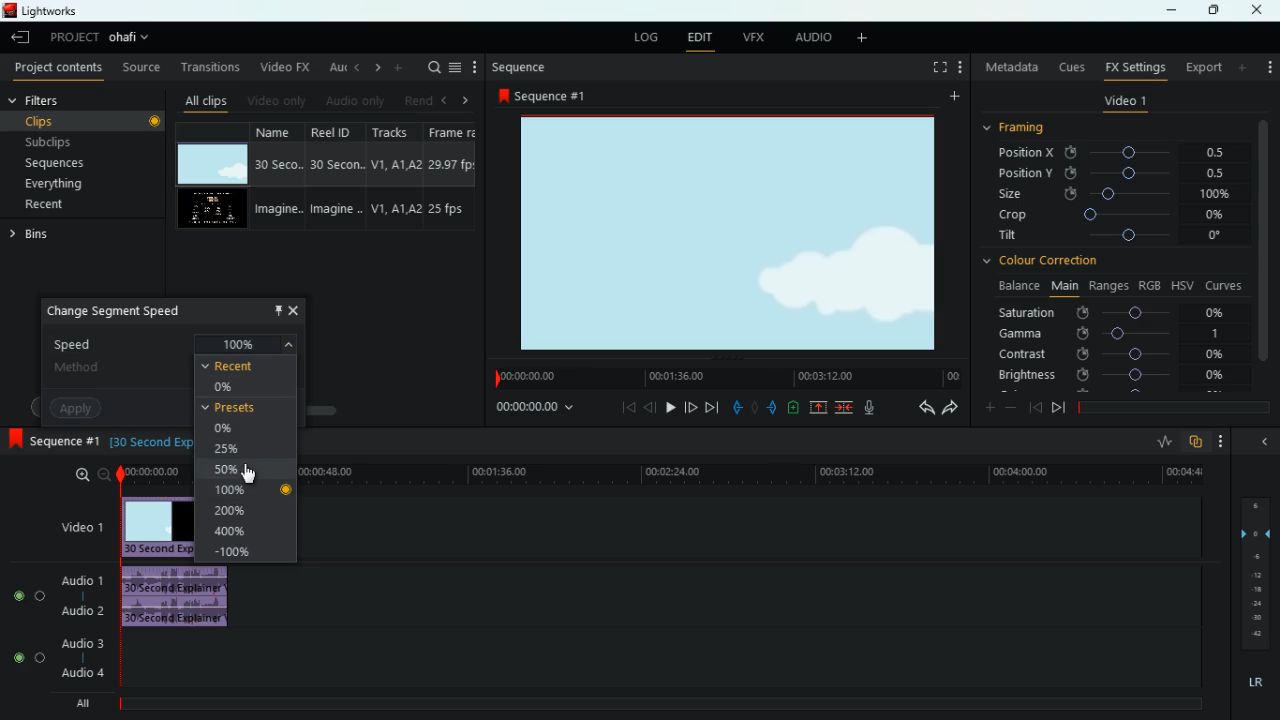 This screenshot has height=720, width=1280. I want to click on 100, so click(234, 491).